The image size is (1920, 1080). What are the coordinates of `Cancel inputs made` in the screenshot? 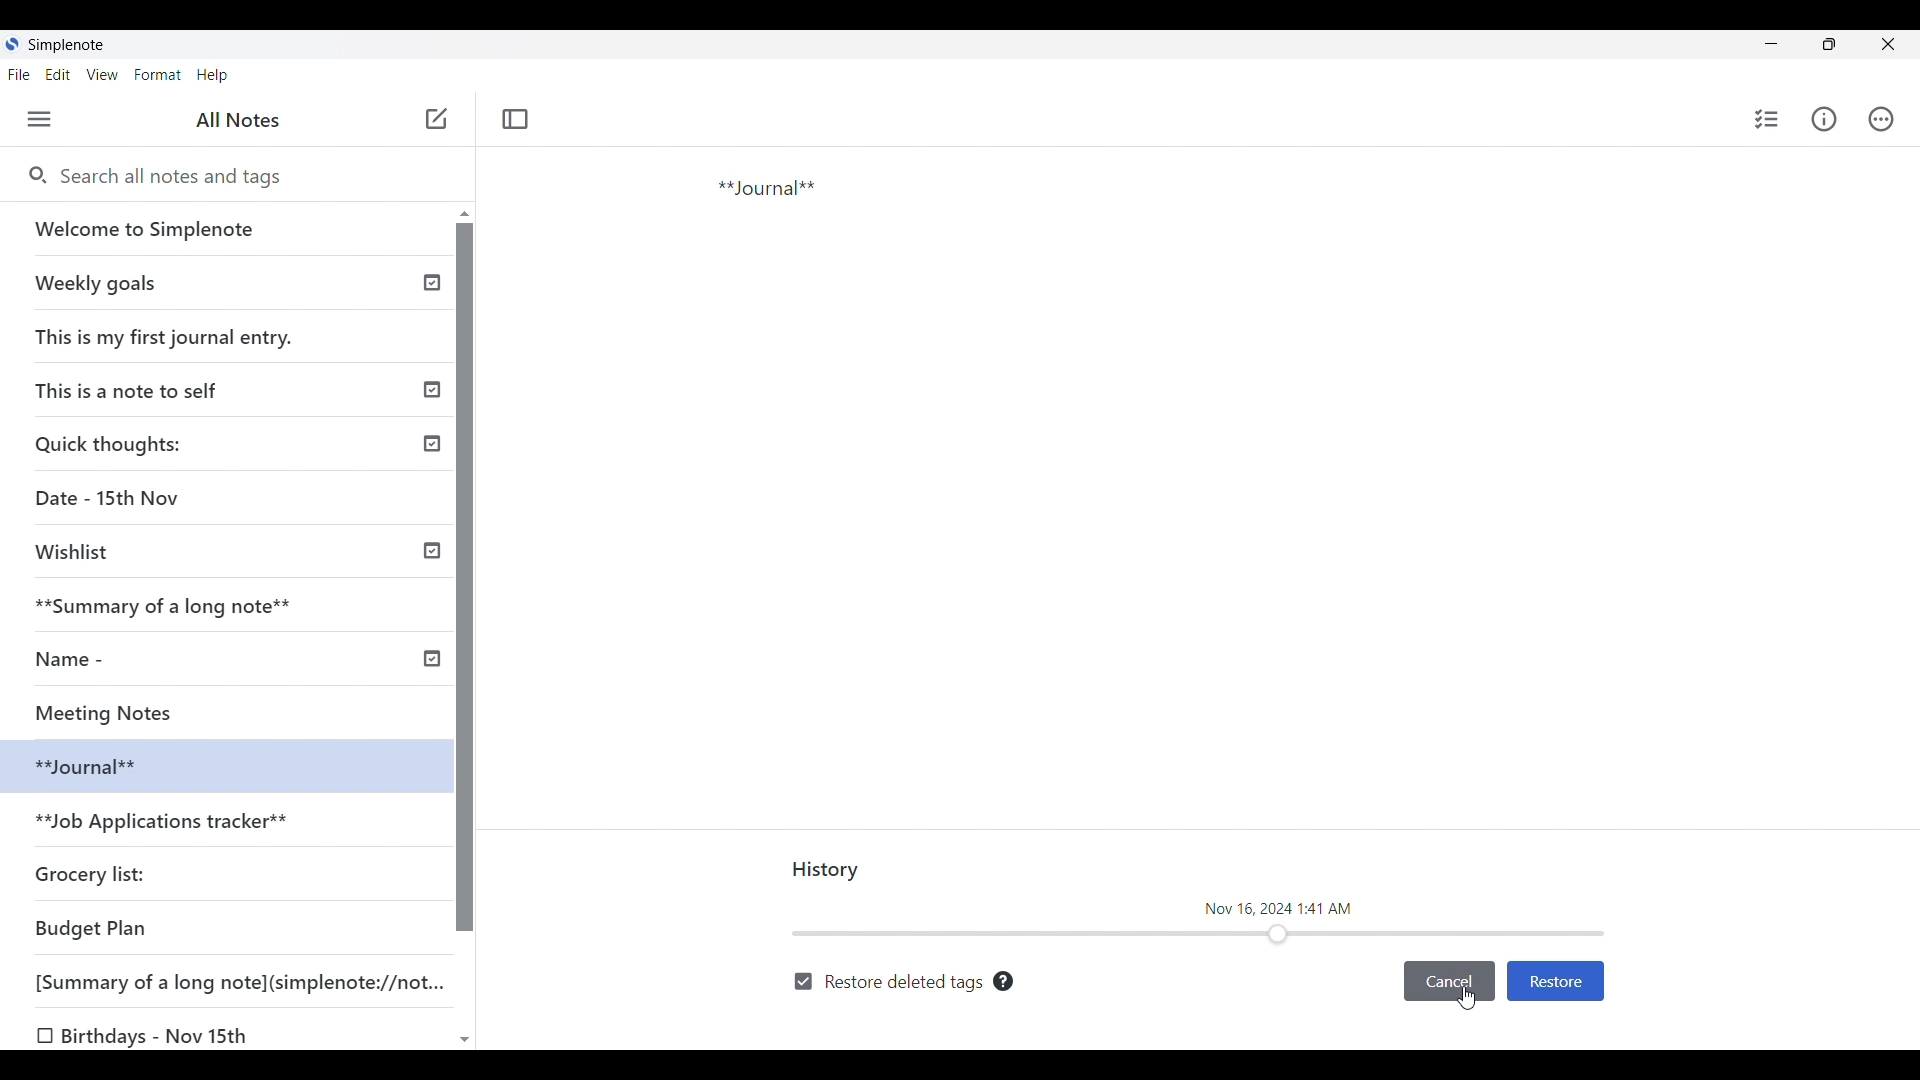 It's located at (1449, 982).